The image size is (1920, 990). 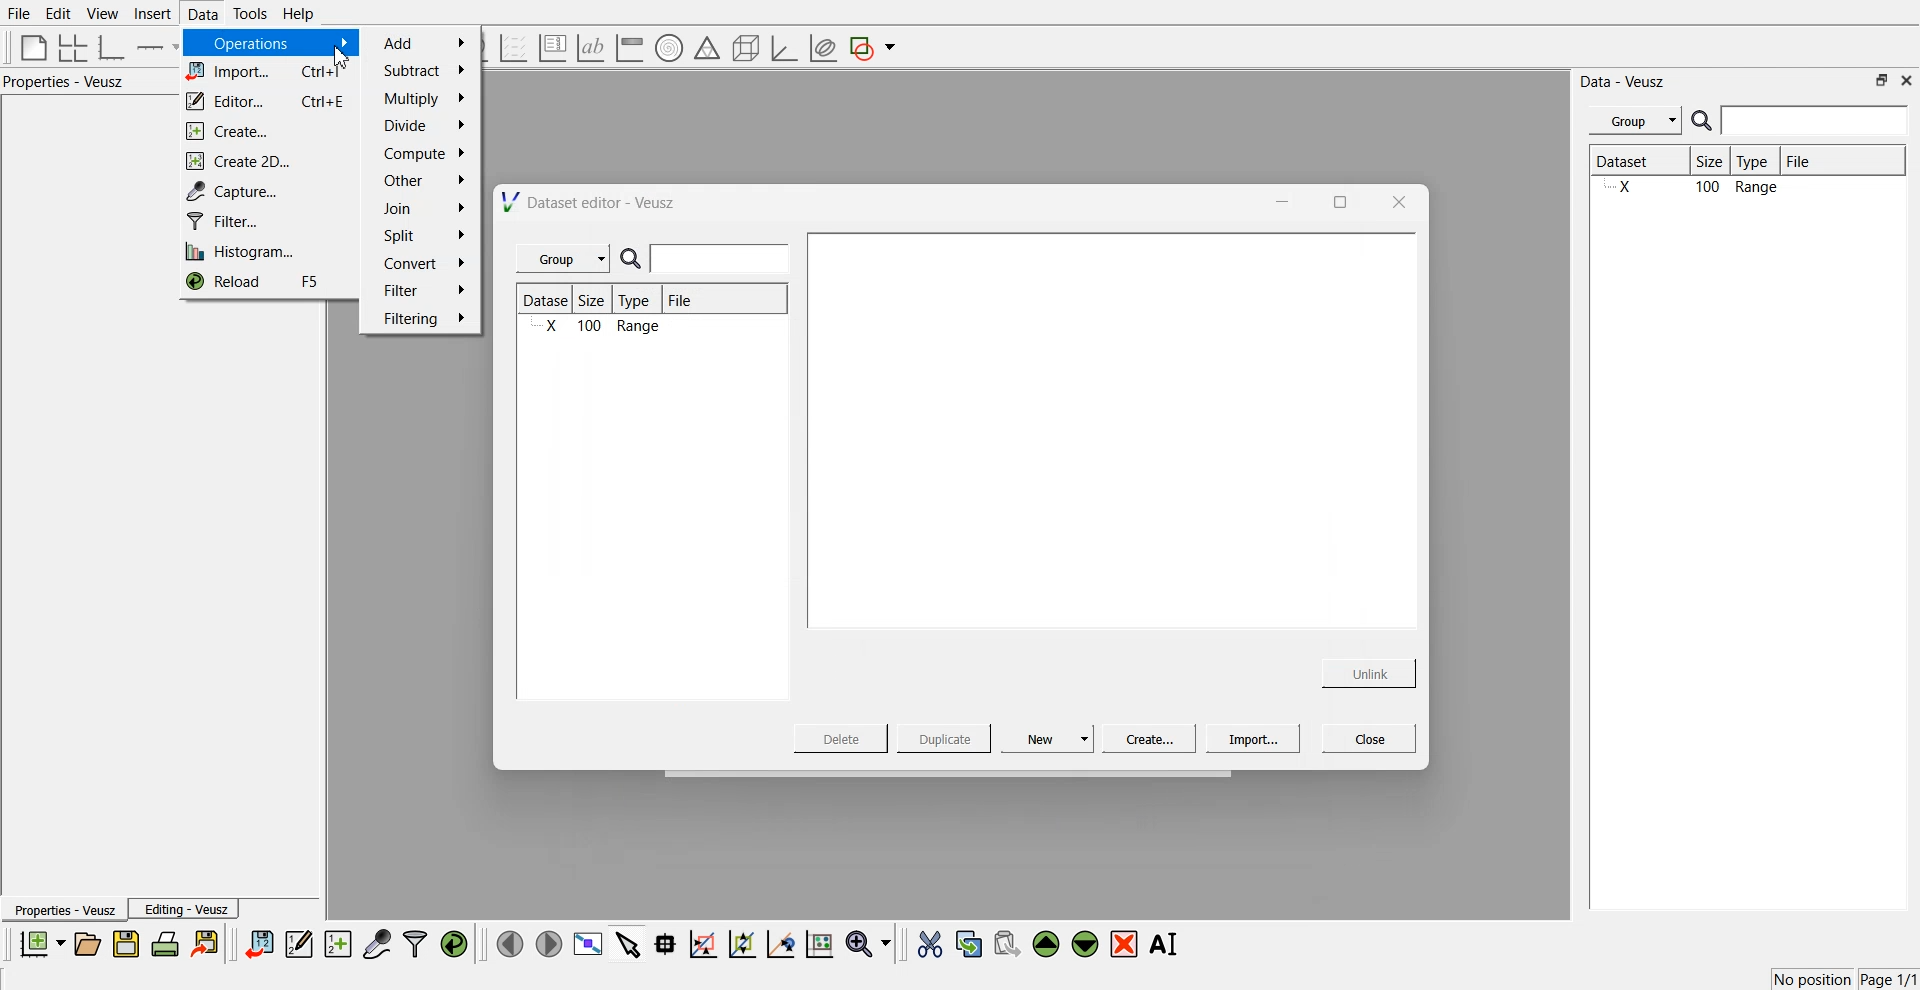 I want to click on reload the data points, so click(x=455, y=945).